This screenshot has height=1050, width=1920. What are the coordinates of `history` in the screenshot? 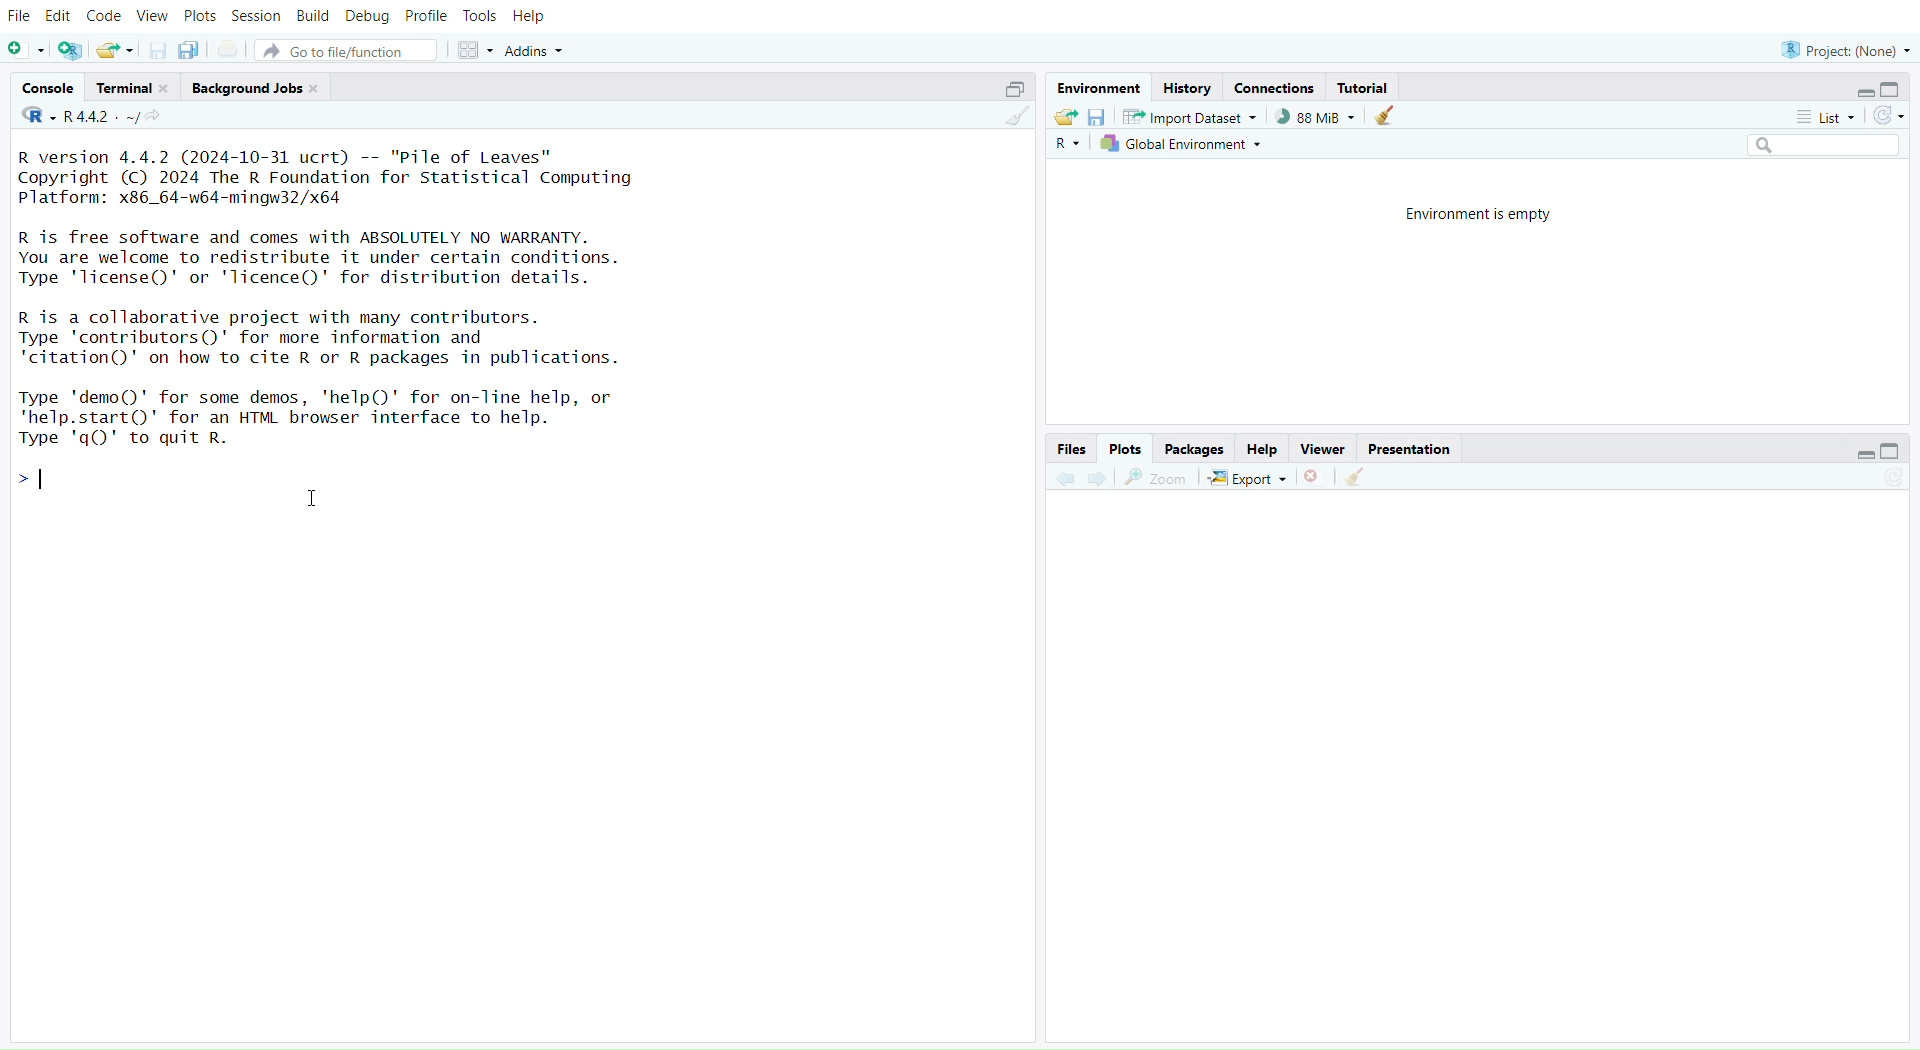 It's located at (1187, 88).